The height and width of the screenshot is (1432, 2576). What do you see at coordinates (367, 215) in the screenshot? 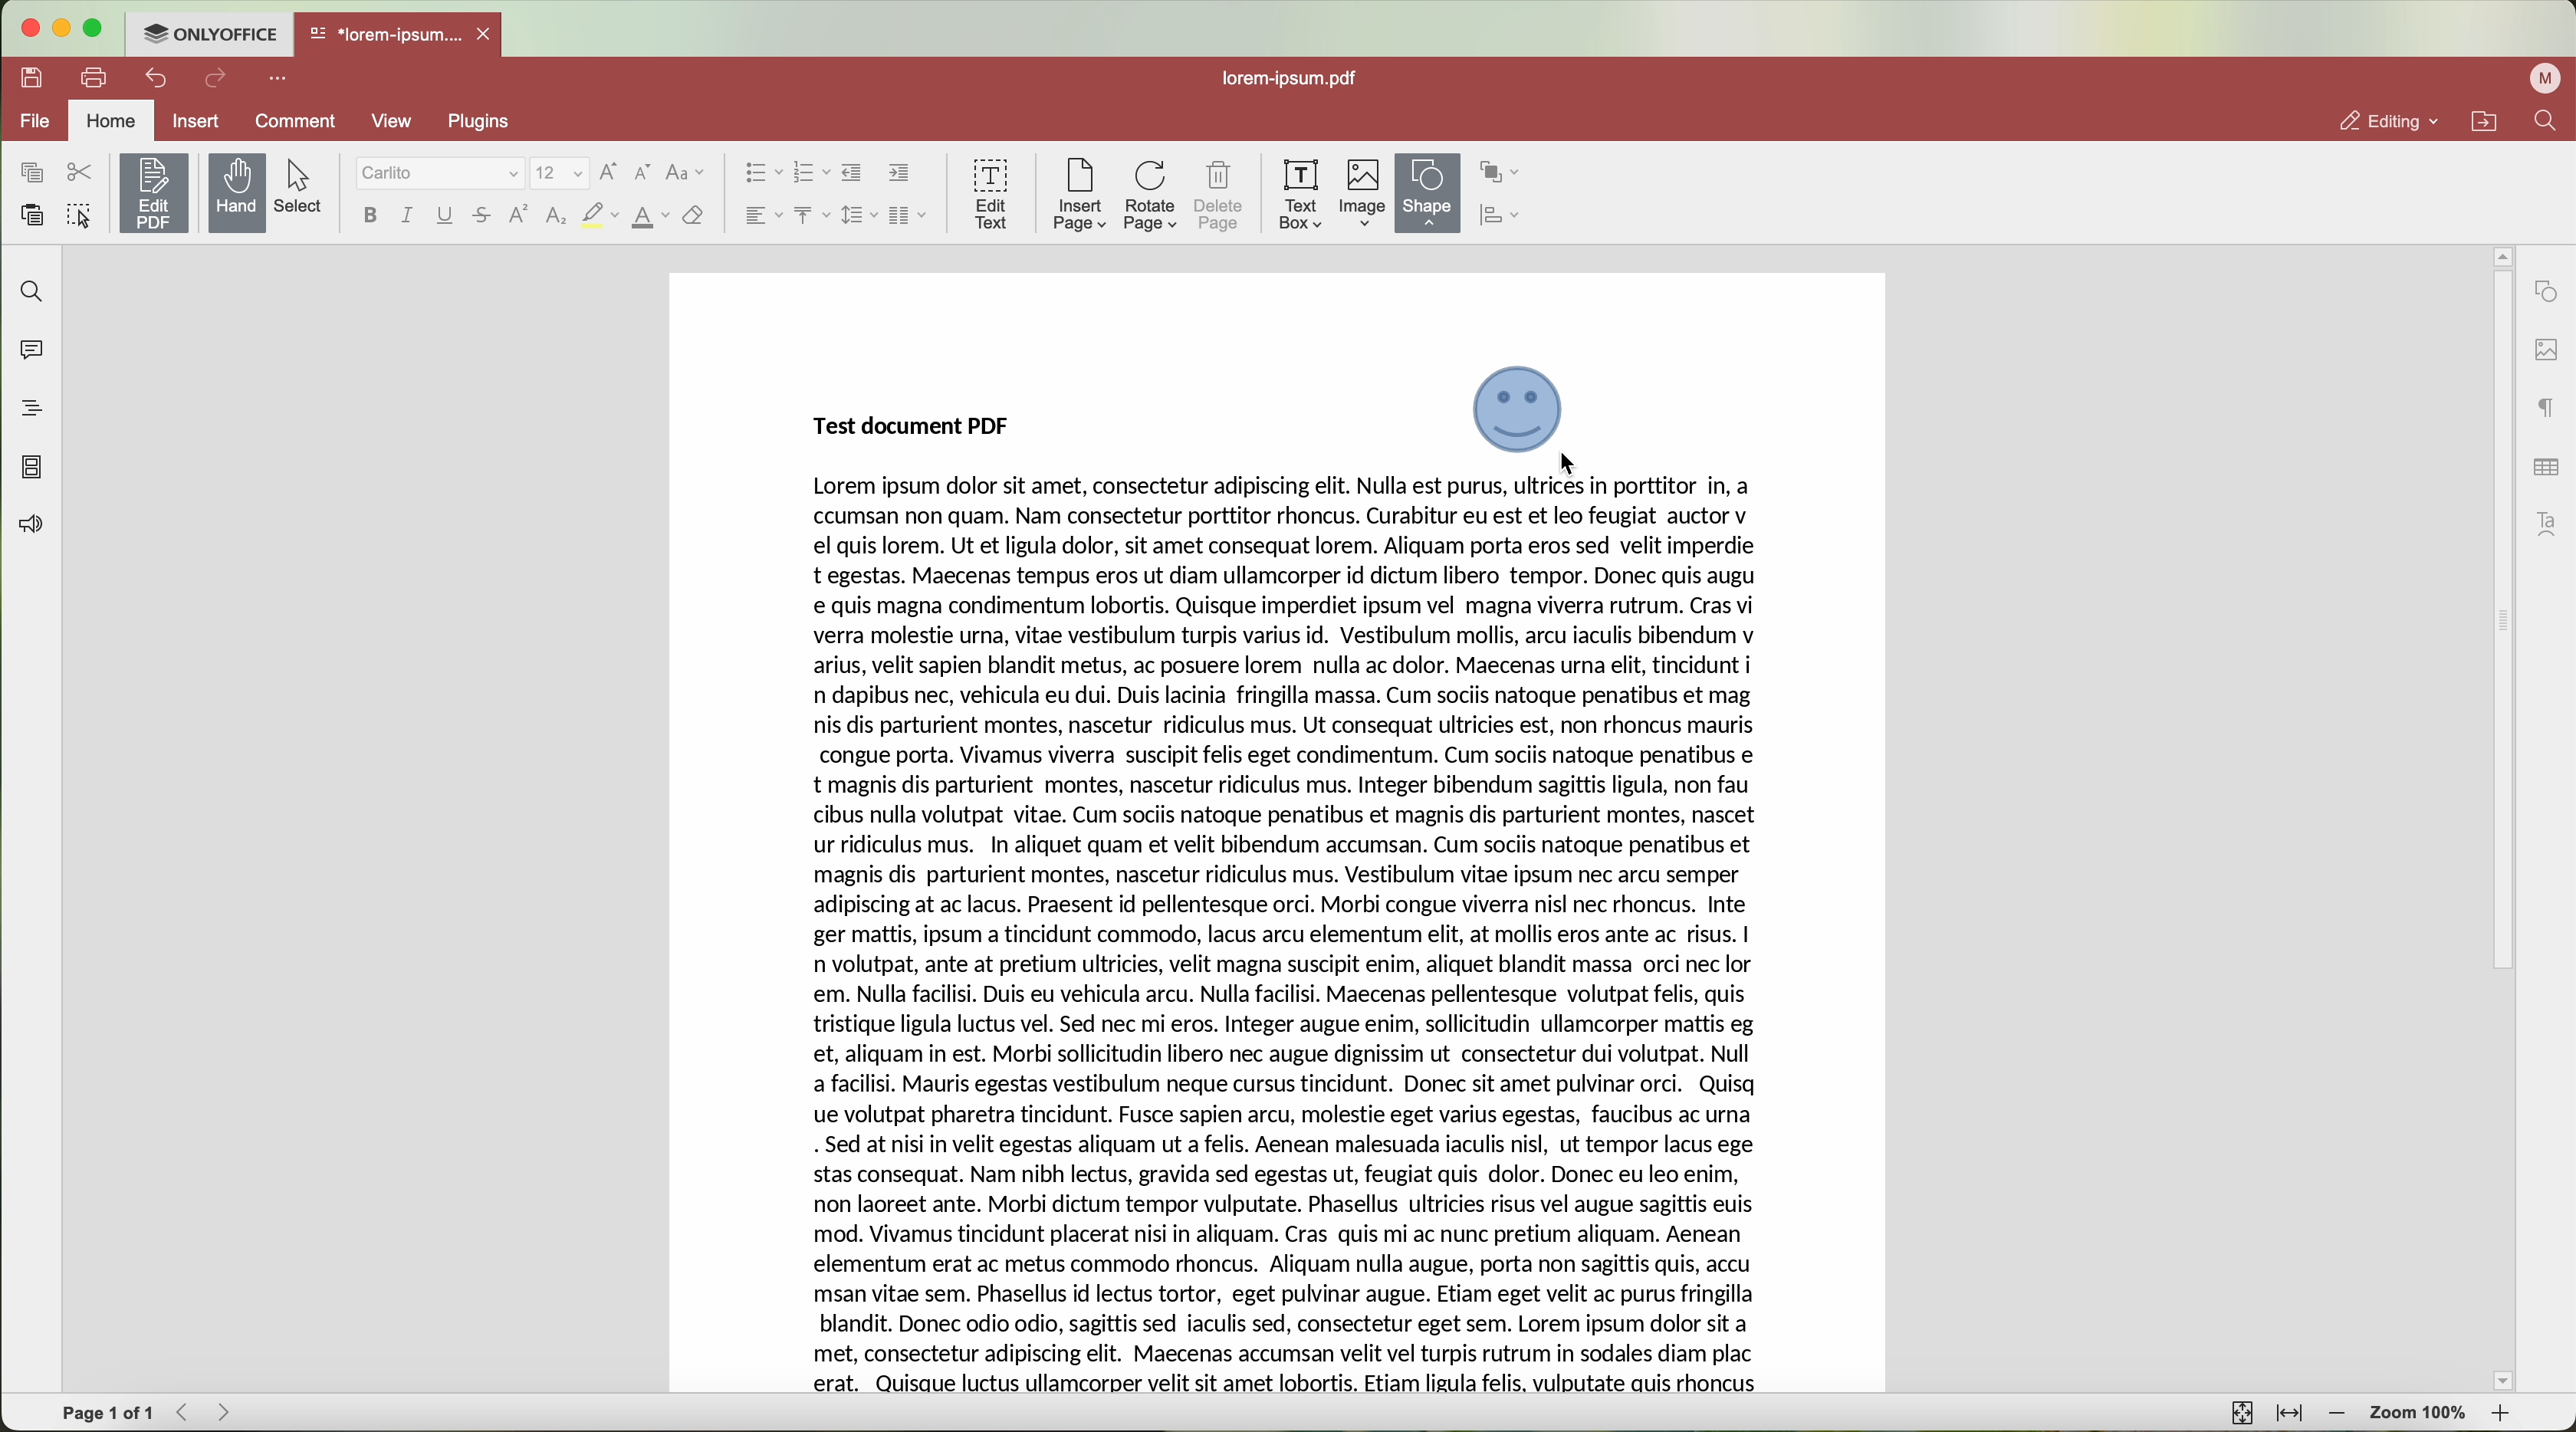
I see `bold` at bounding box center [367, 215].